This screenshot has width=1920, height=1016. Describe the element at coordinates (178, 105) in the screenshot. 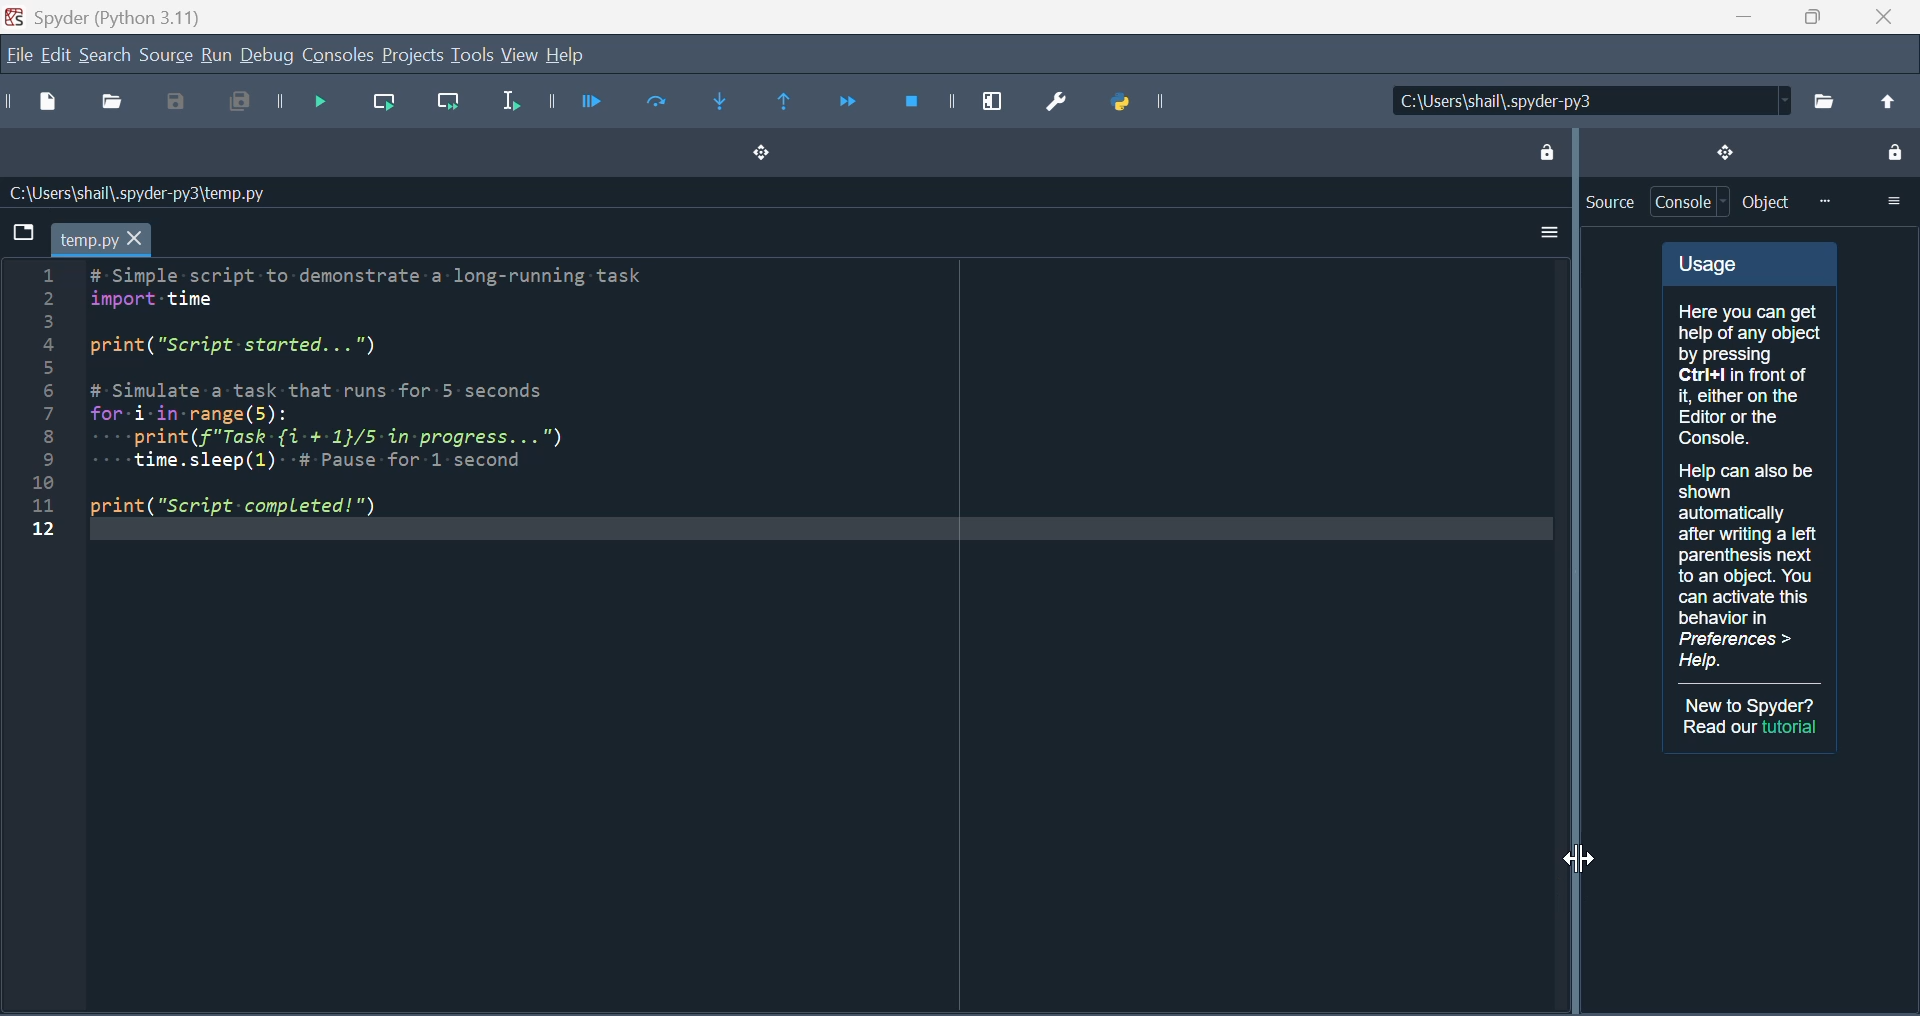

I see `Save as` at that location.